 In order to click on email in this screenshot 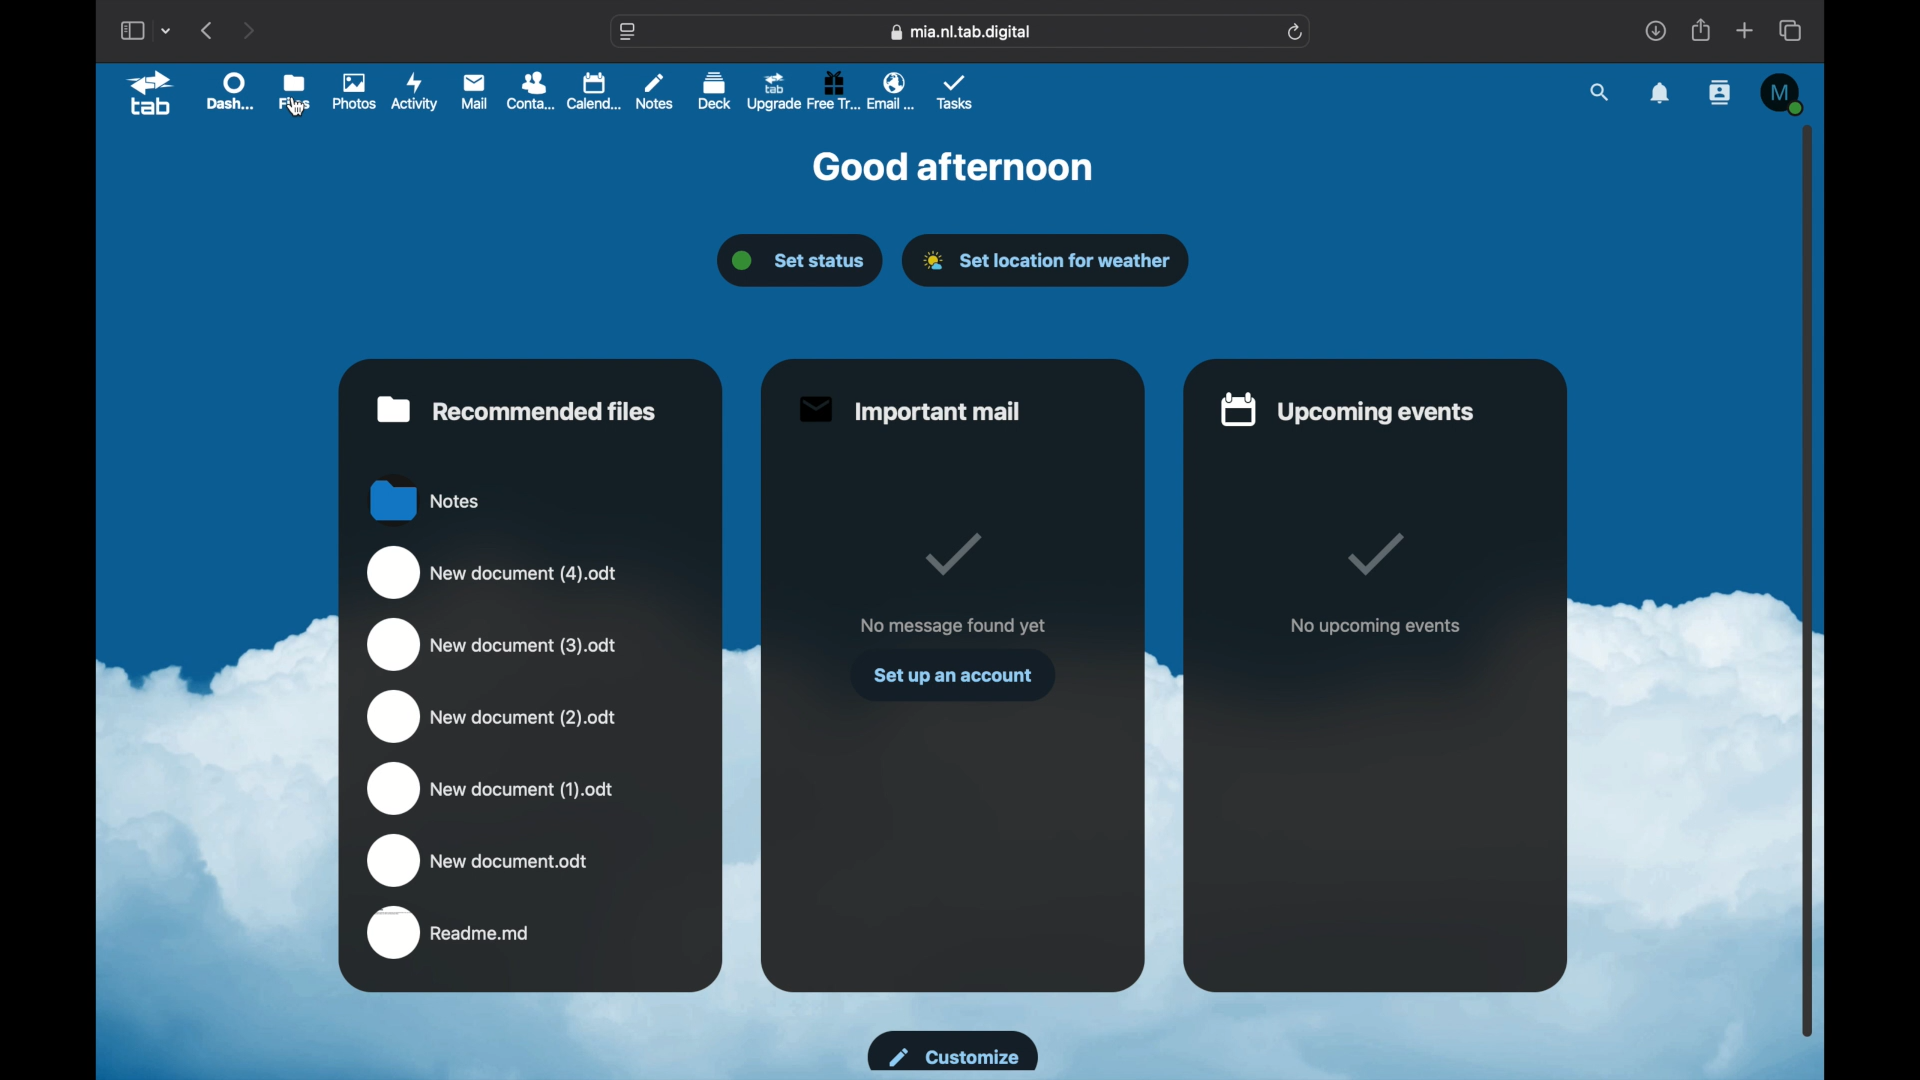, I will do `click(895, 90)`.